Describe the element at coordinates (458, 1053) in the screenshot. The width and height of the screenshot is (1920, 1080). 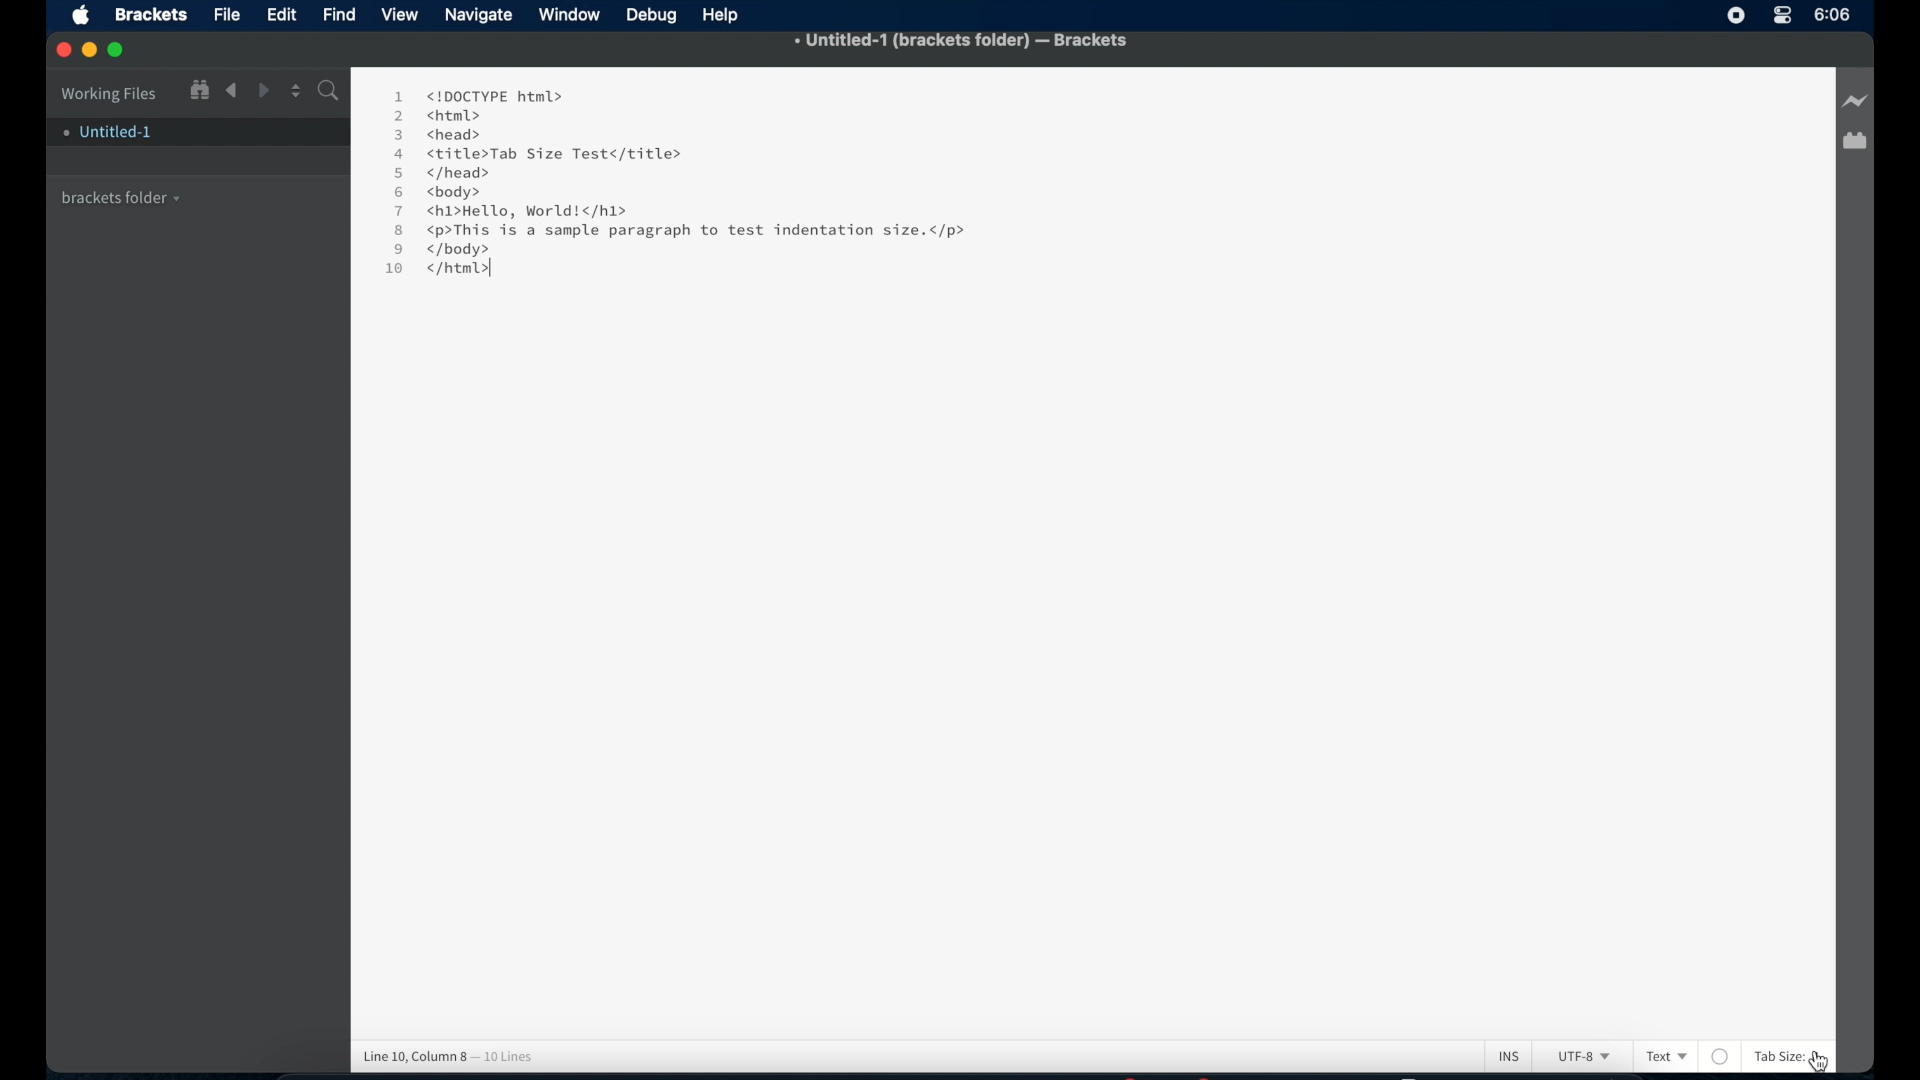
I see `Line 10, Column 8-10 Lines` at that location.